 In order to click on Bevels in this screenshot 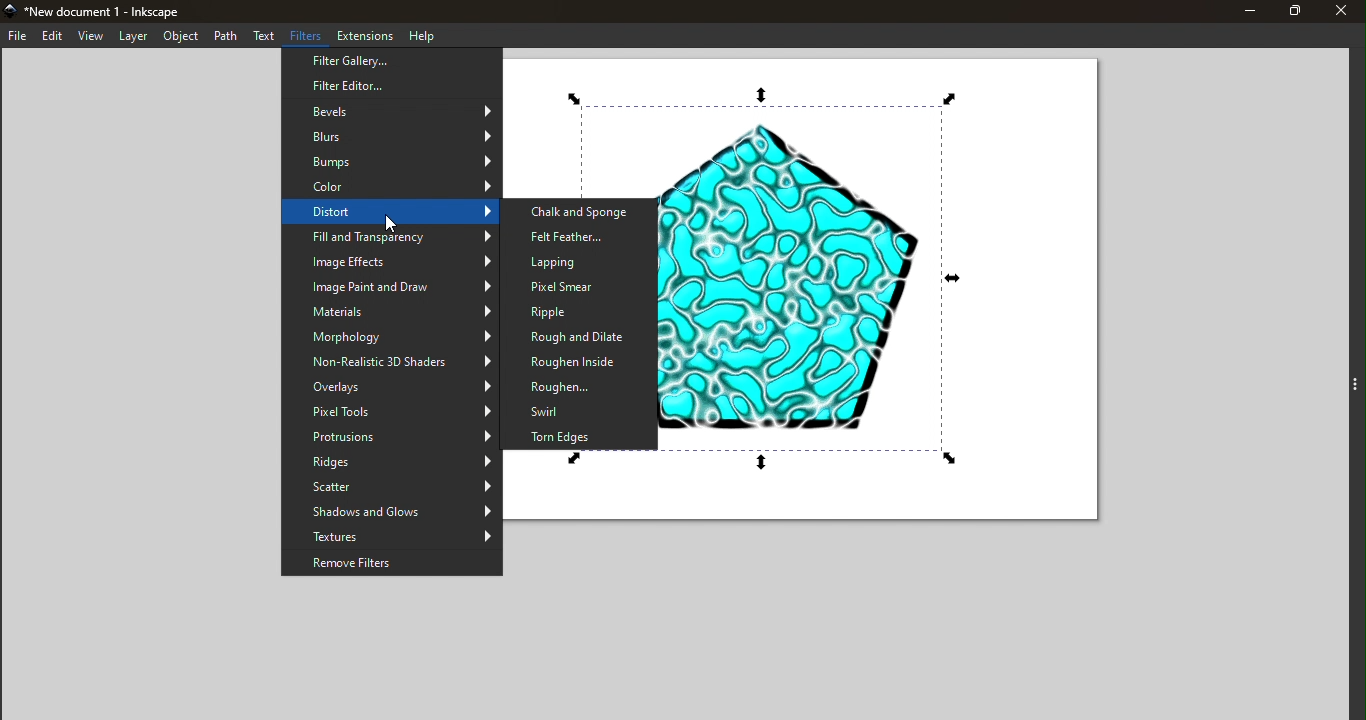, I will do `click(393, 110)`.